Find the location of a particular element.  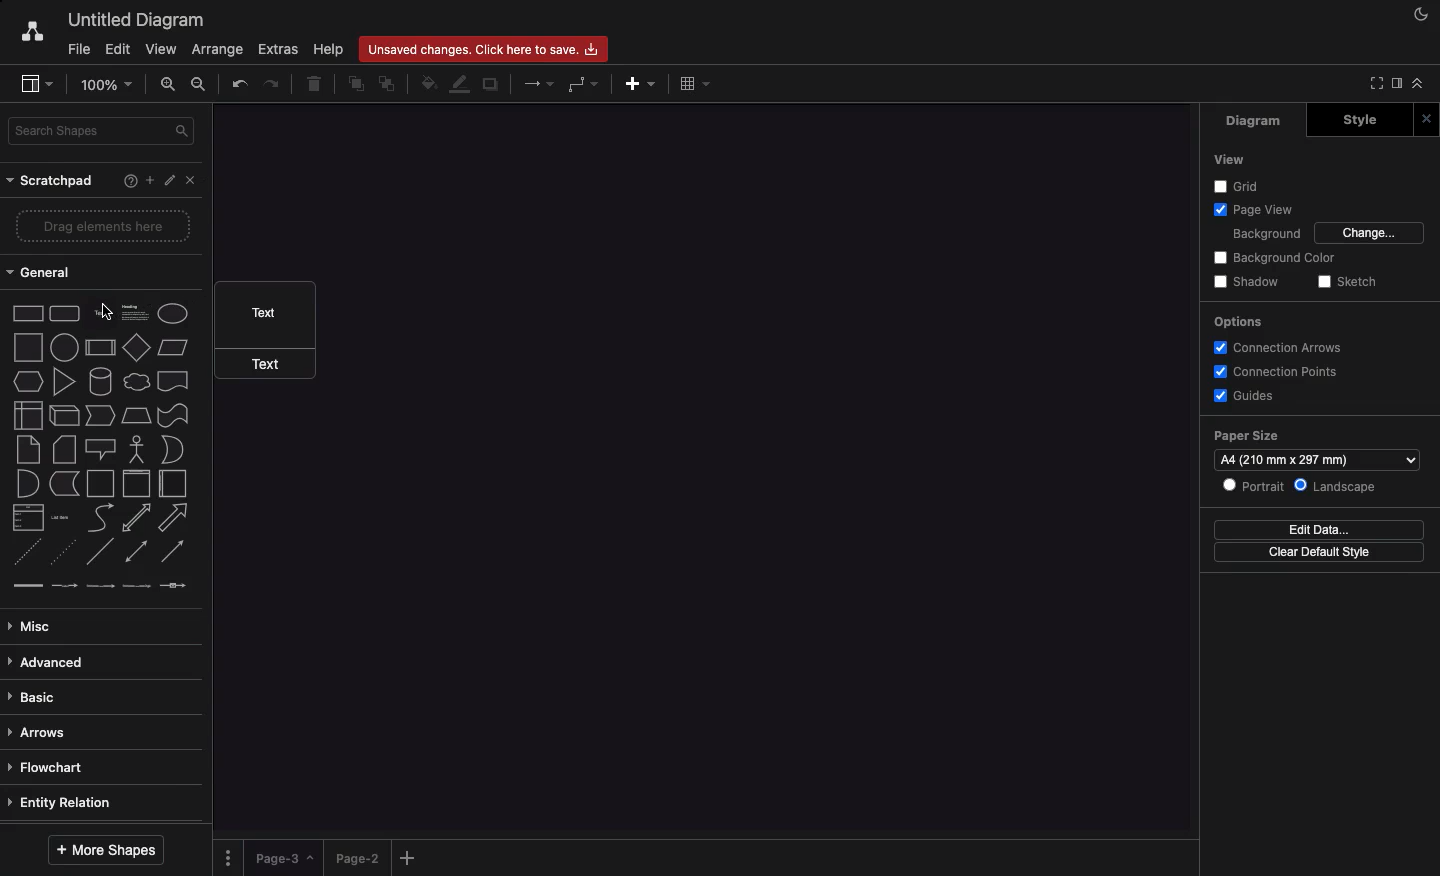

document is located at coordinates (174, 381).